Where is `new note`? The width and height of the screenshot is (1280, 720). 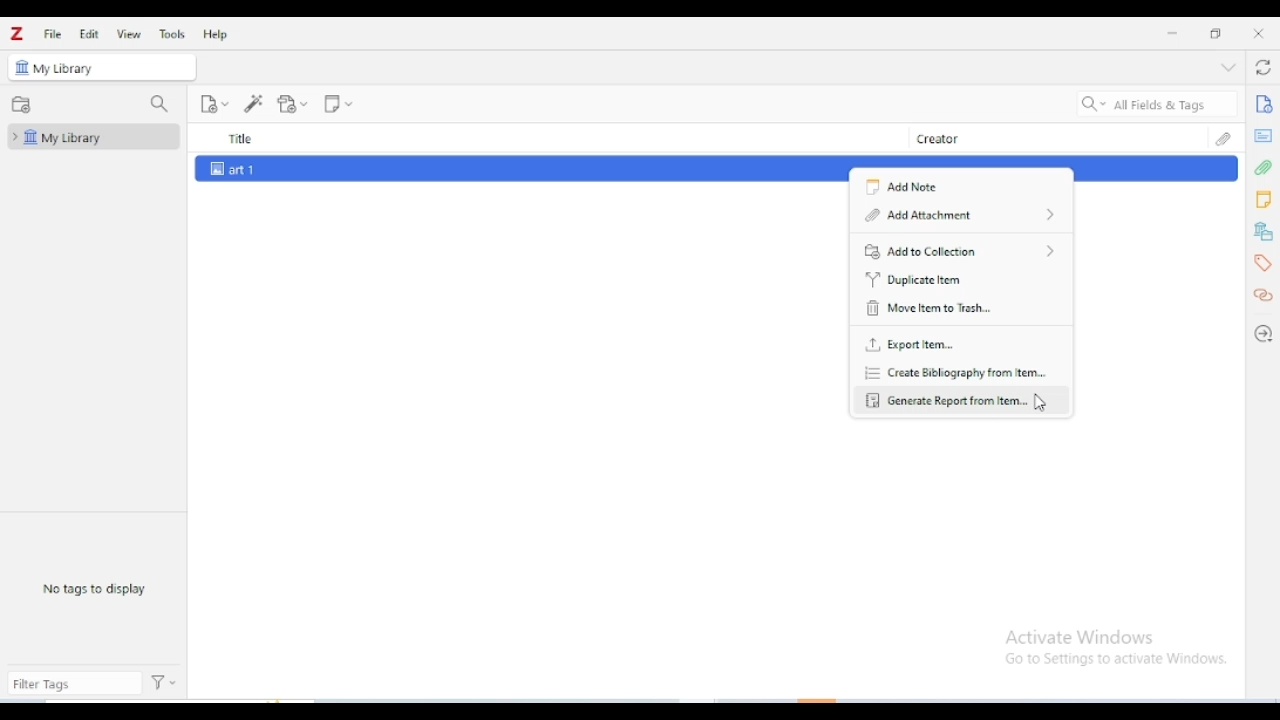 new note is located at coordinates (338, 104).